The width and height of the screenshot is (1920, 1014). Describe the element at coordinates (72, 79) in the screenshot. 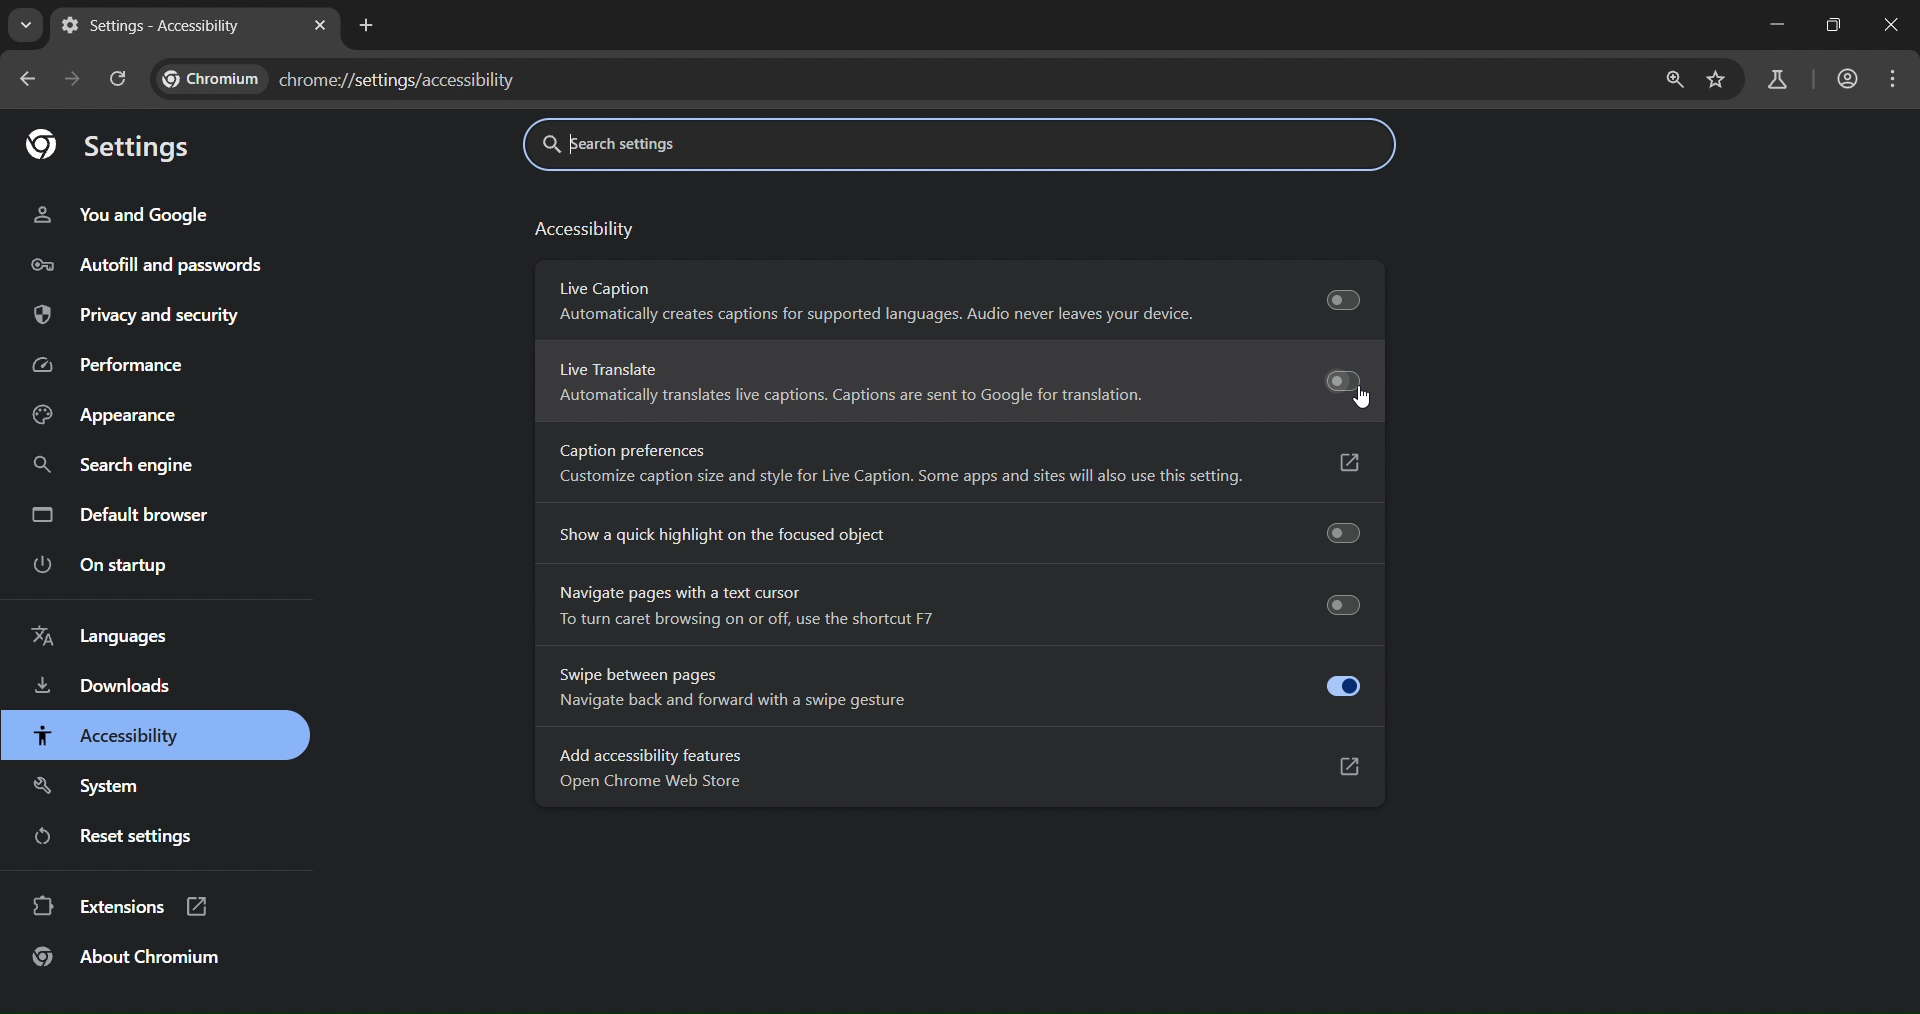

I see `go forward one page` at that location.